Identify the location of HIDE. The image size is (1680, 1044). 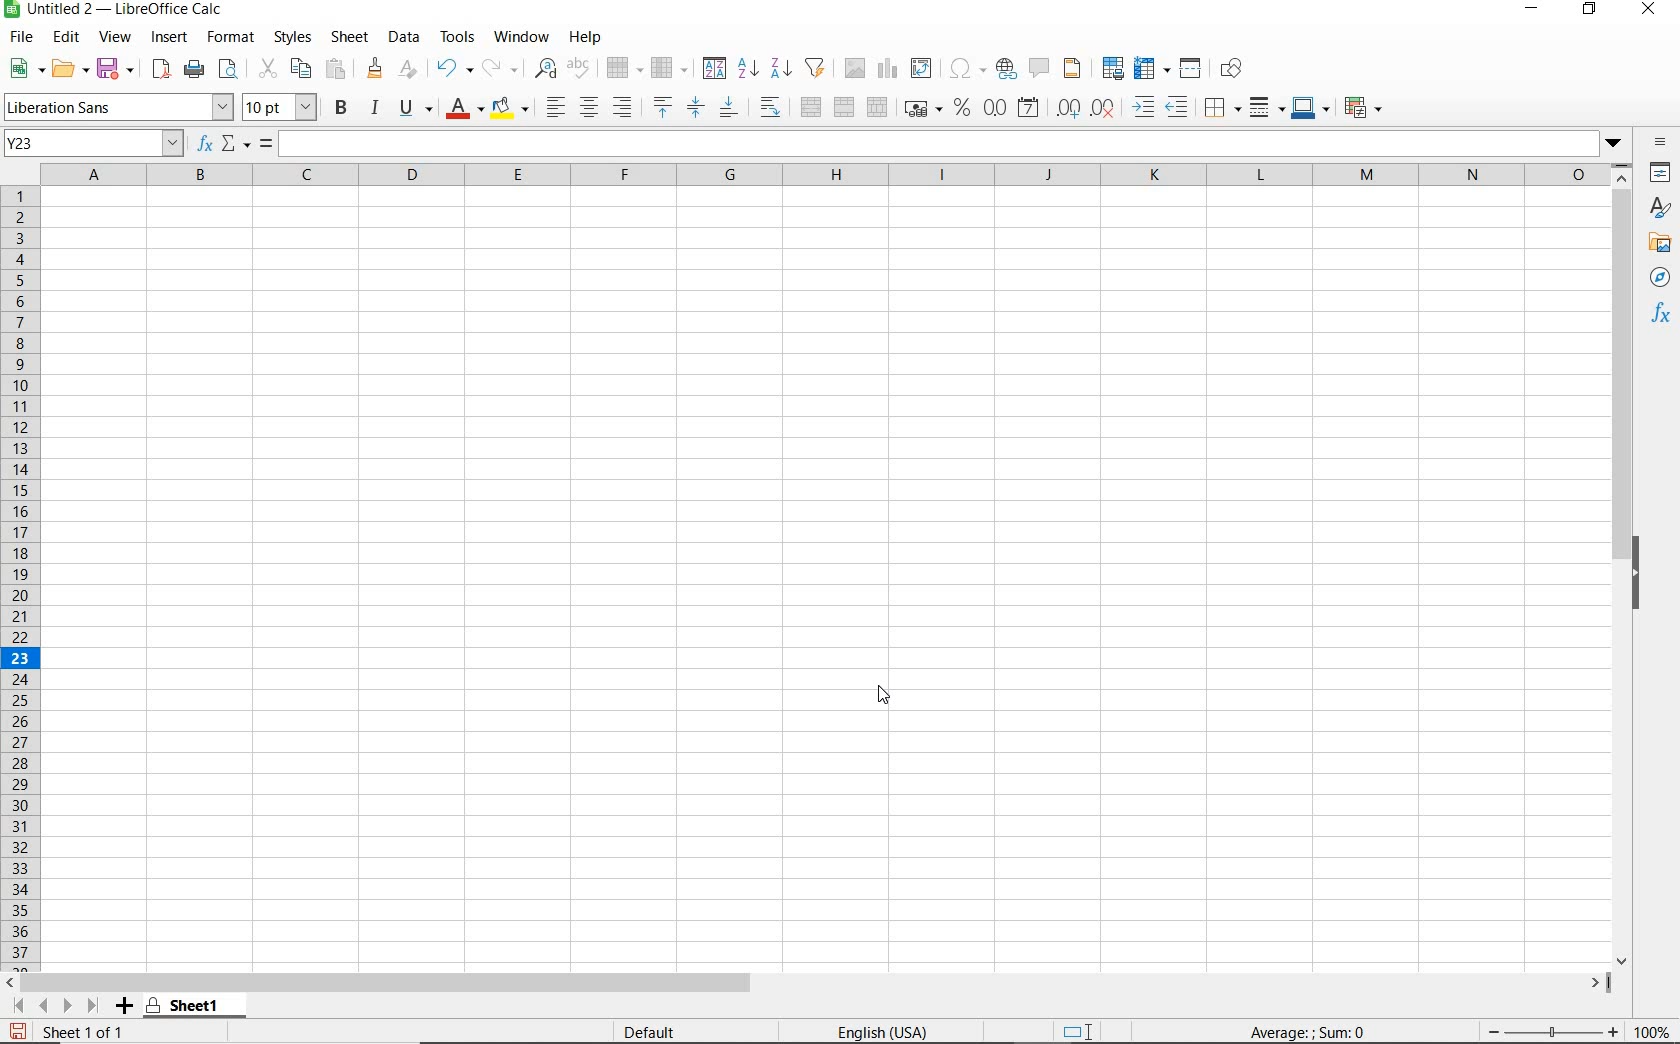
(1647, 570).